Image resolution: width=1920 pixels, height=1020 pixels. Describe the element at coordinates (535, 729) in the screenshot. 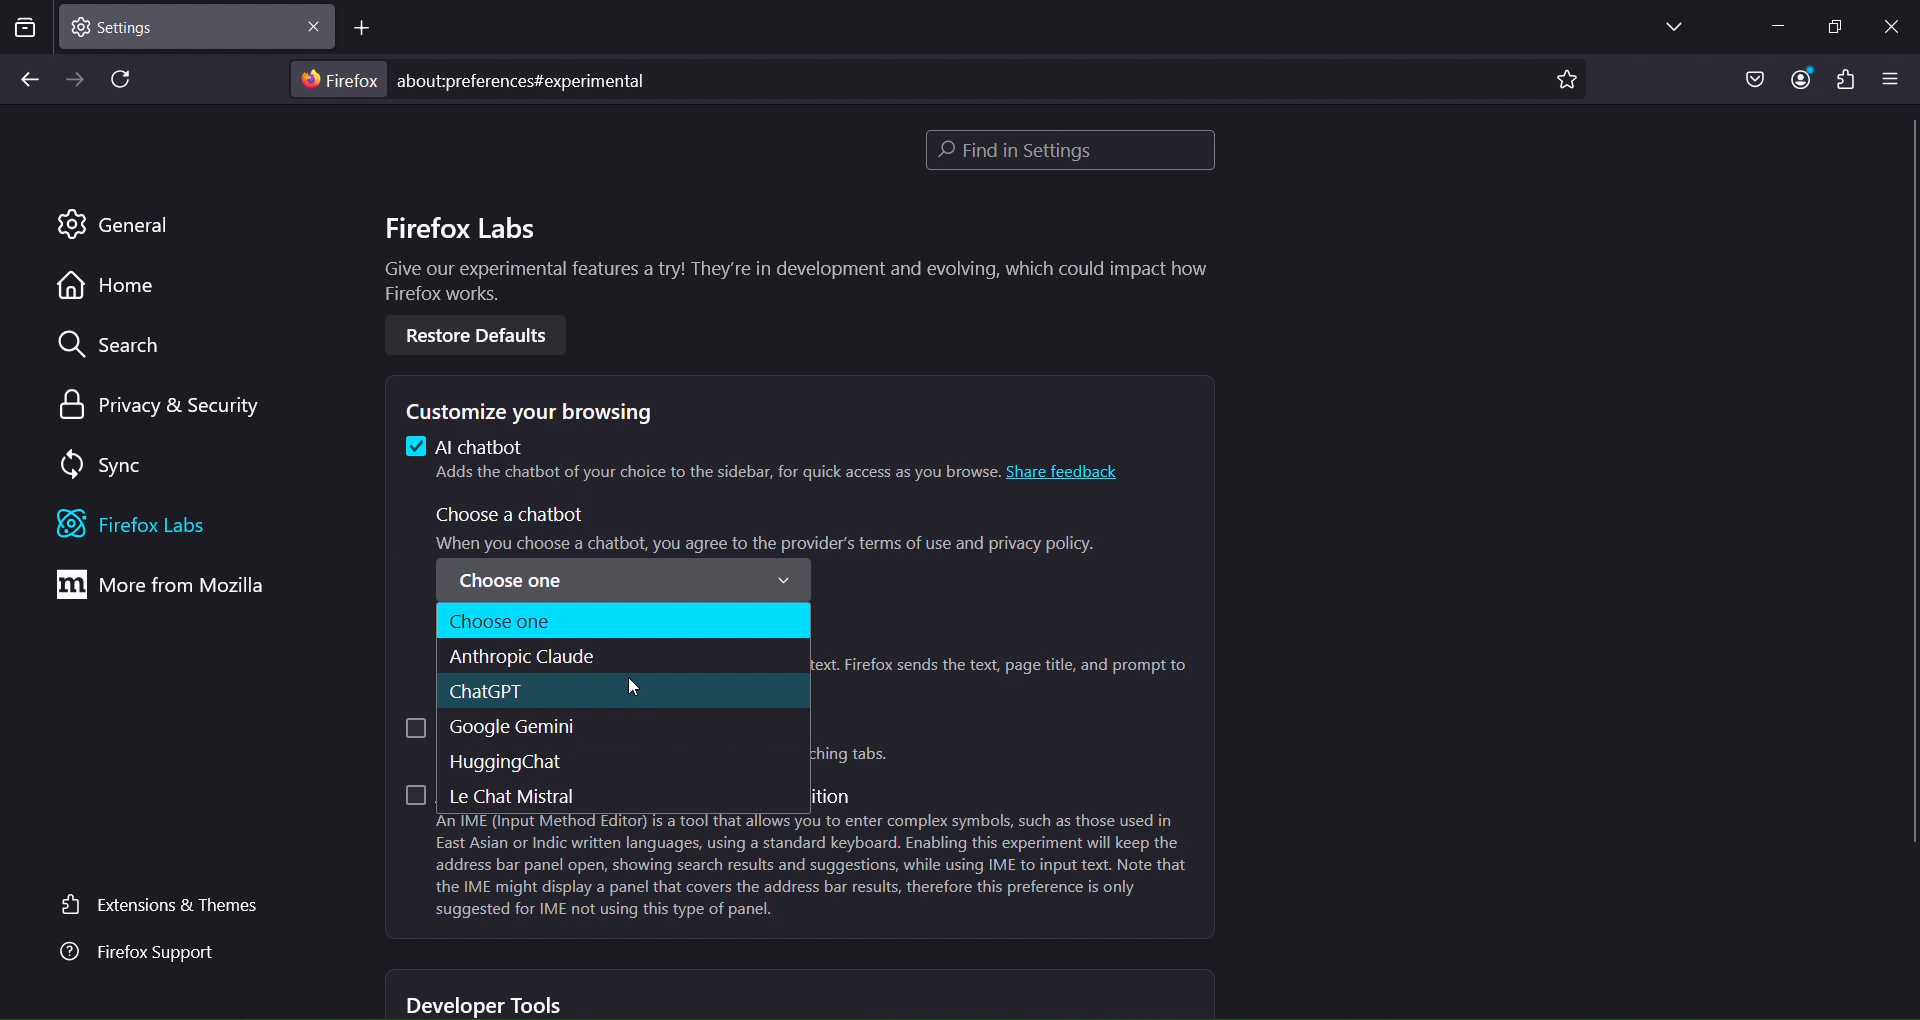

I see `google gemini` at that location.